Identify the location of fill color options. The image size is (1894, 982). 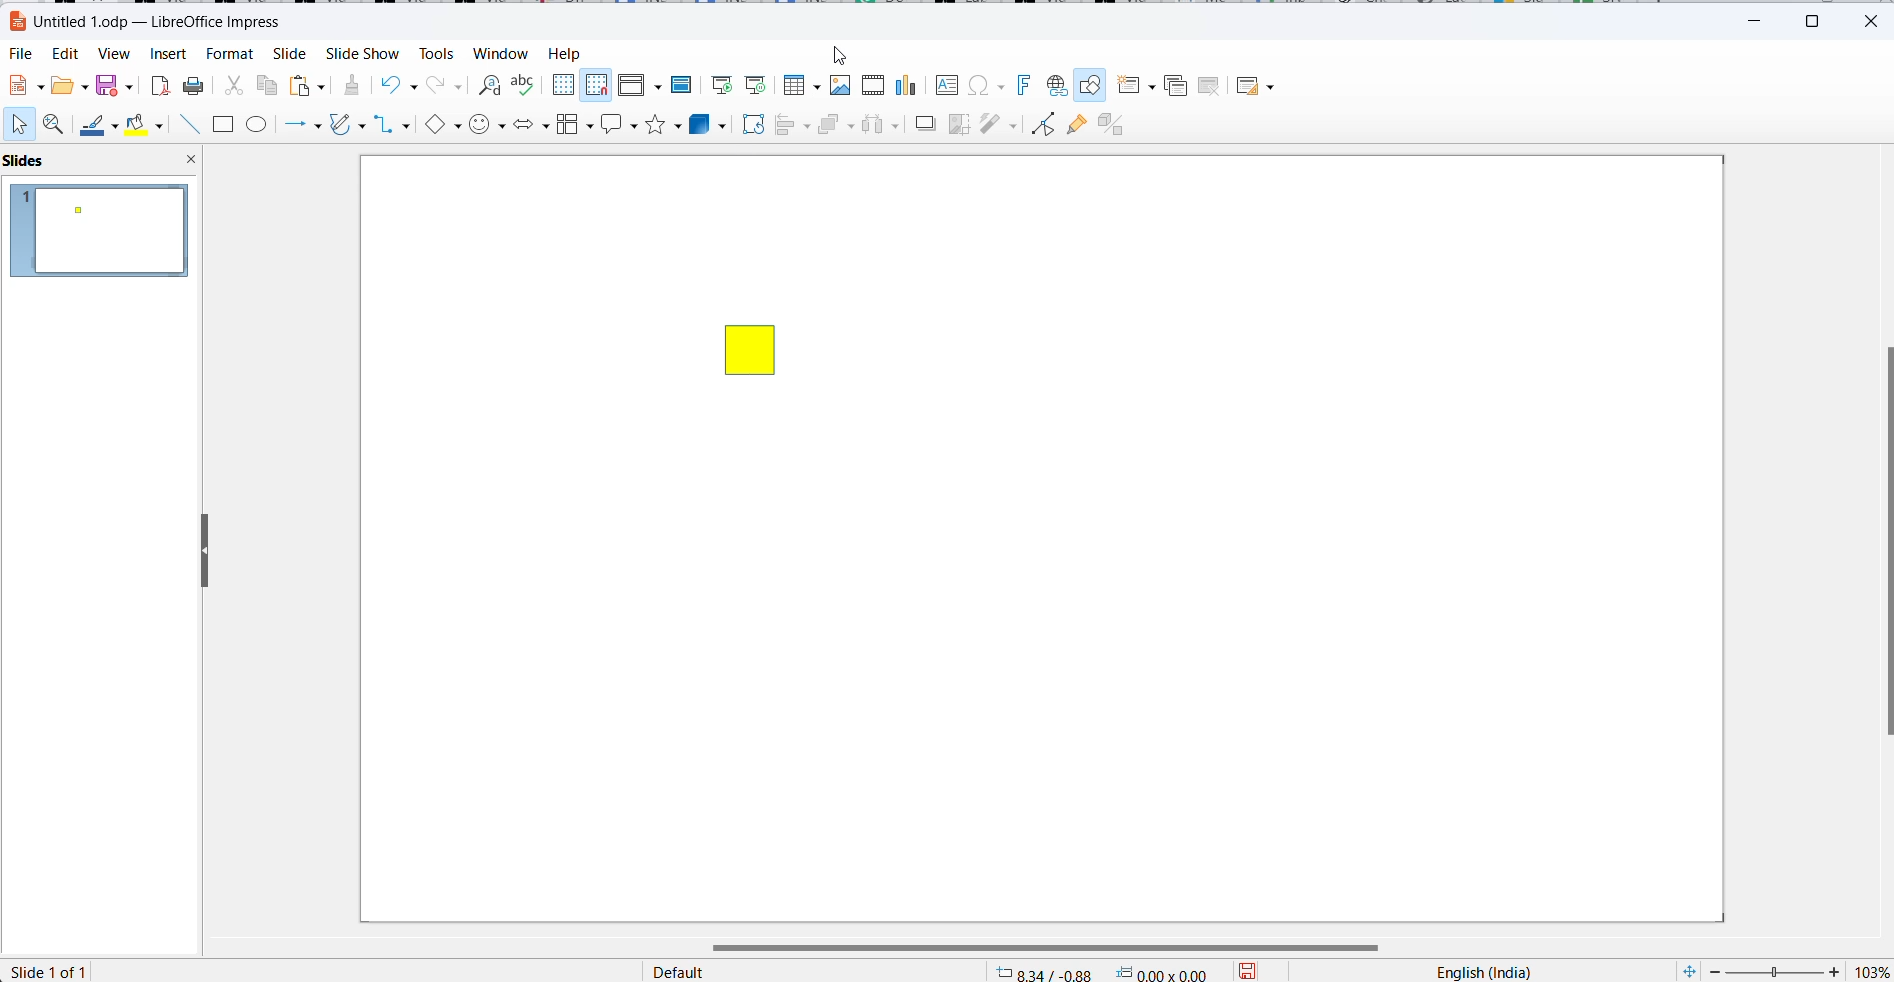
(162, 127).